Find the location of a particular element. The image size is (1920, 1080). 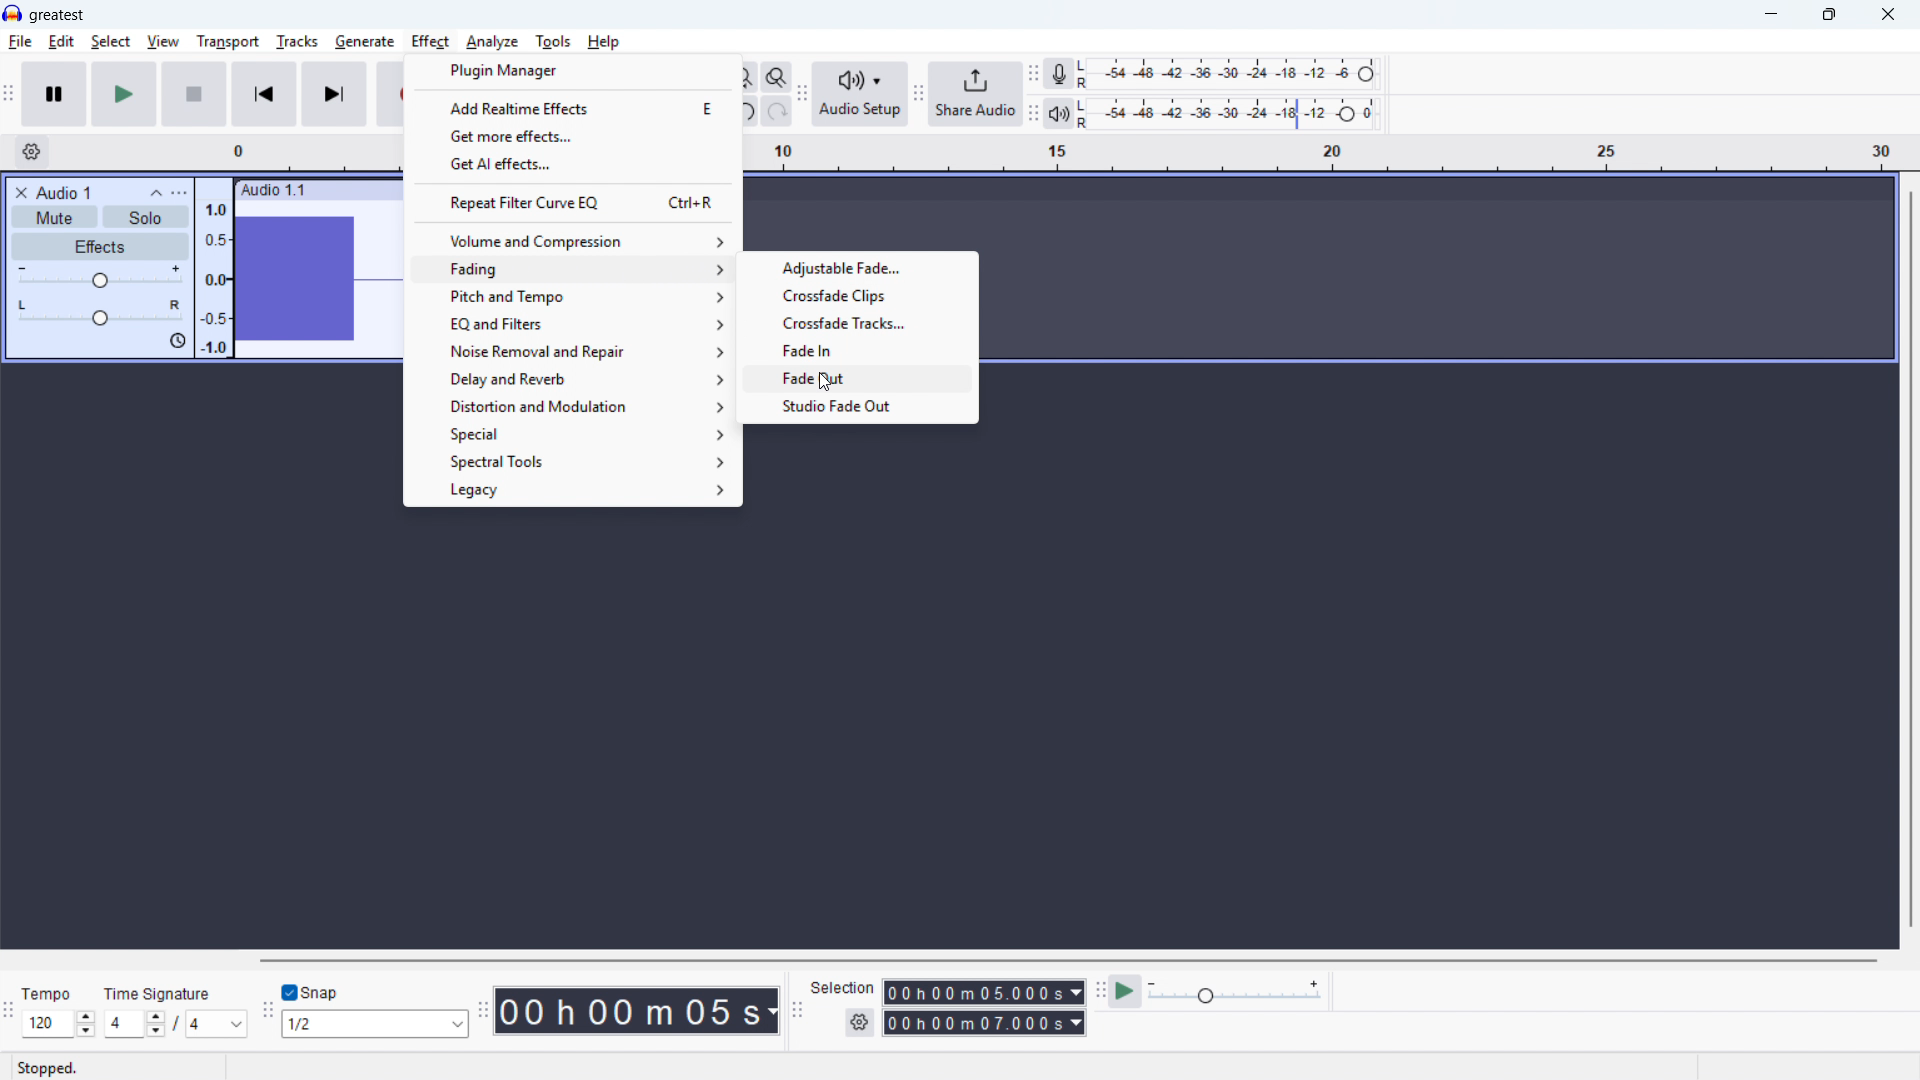

Crossfade tracks  is located at coordinates (860, 321).